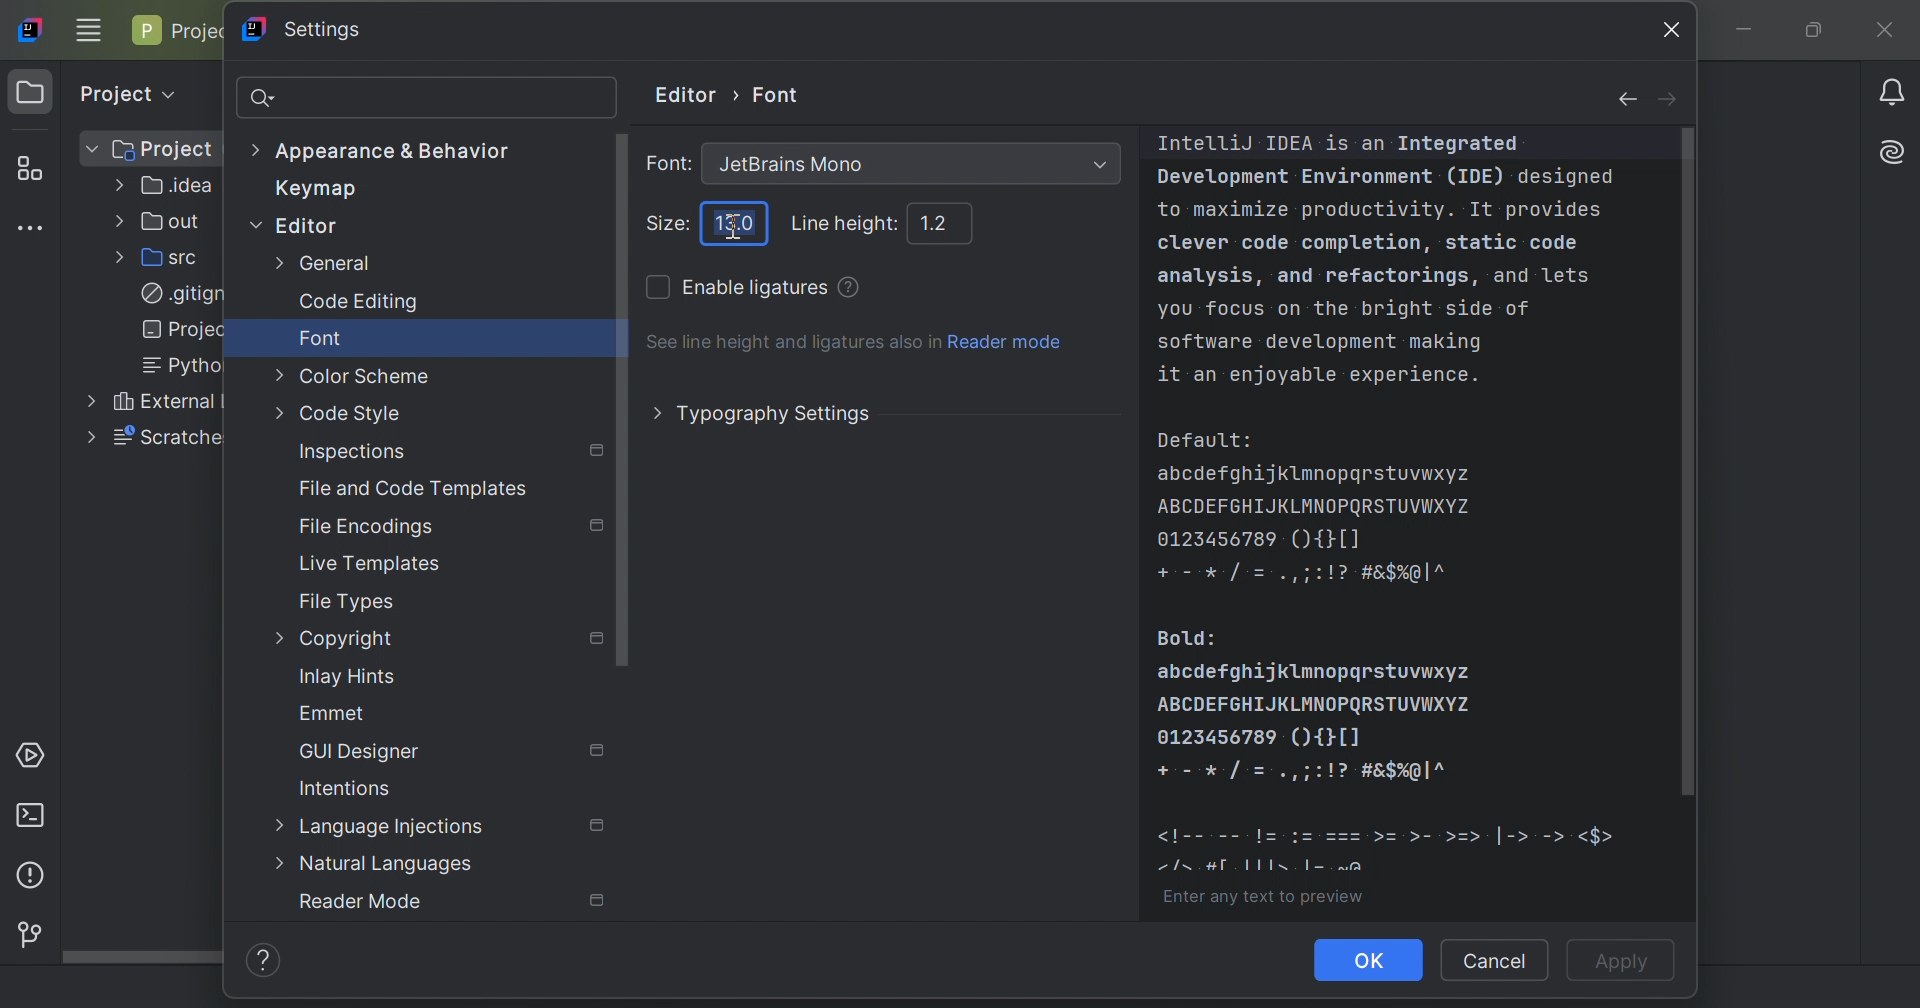  Describe the element at coordinates (599, 639) in the screenshot. I see `Settings marked with this icon are only applied to the current project. Non-marked settings are applied to all projects.` at that location.